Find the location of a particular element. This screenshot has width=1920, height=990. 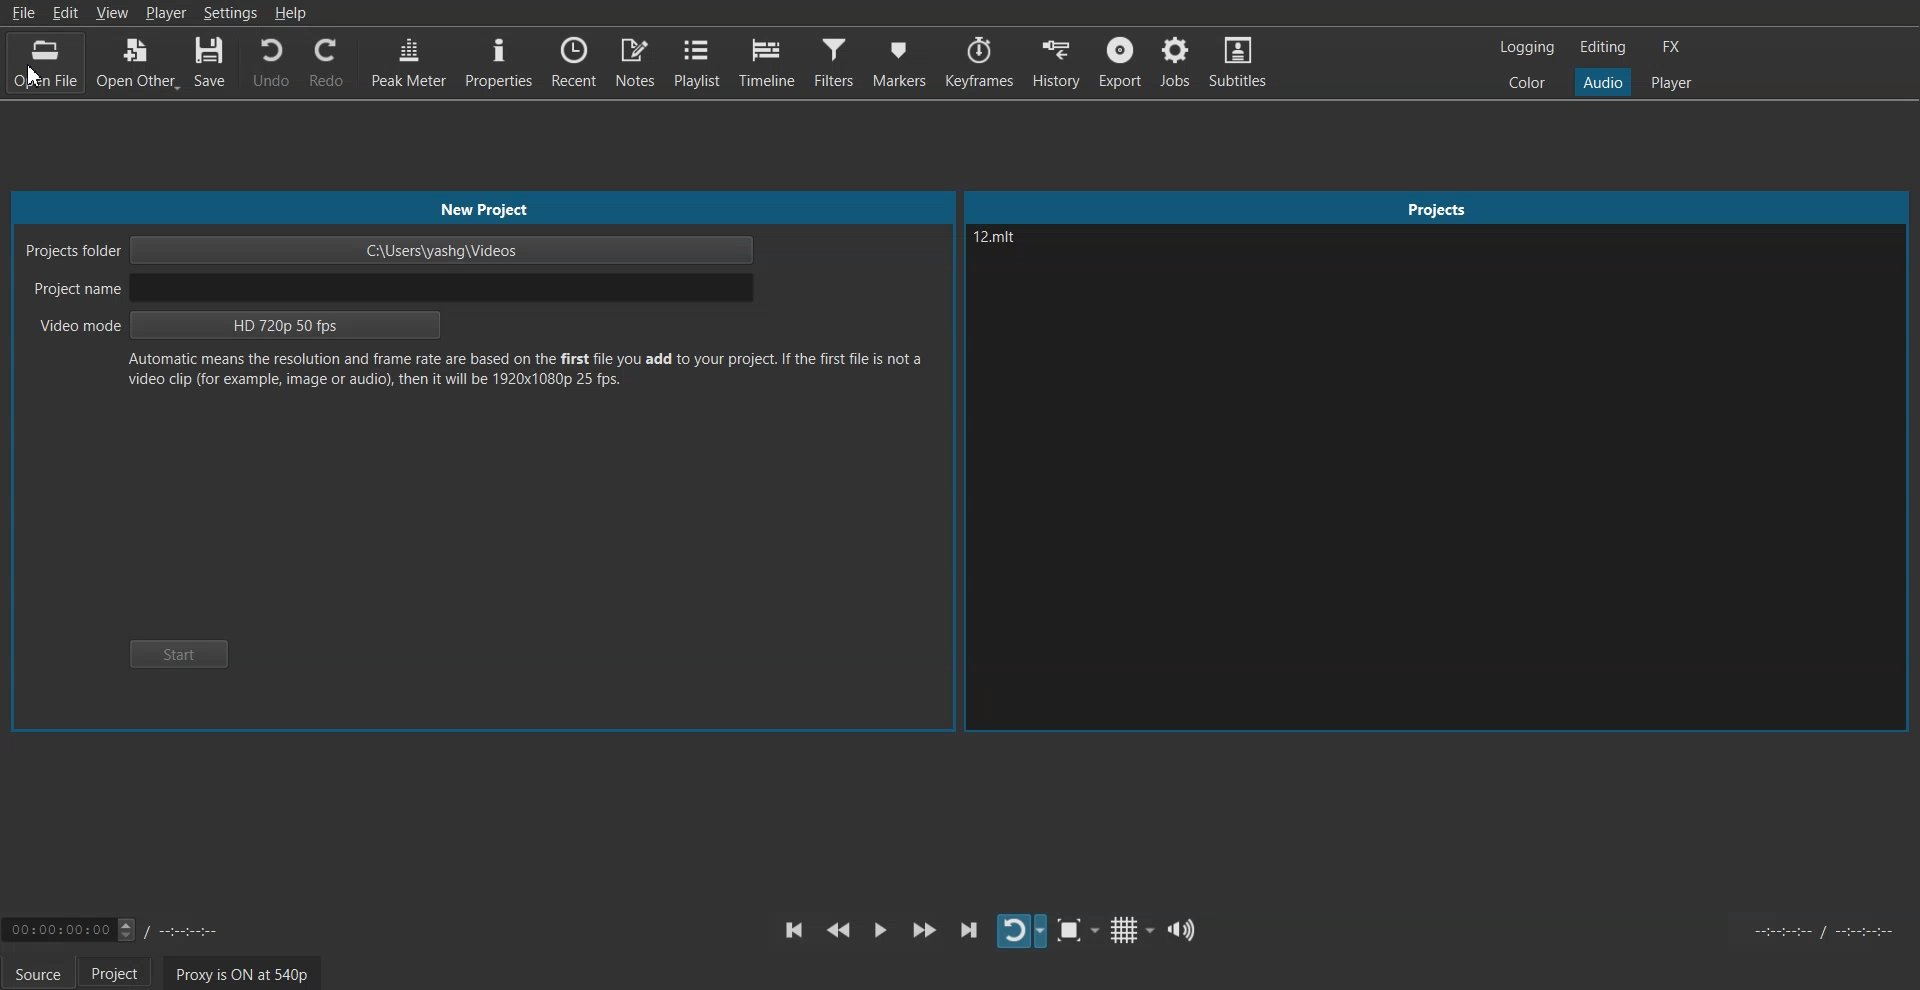

Timeline adjuster is located at coordinates (124, 928).